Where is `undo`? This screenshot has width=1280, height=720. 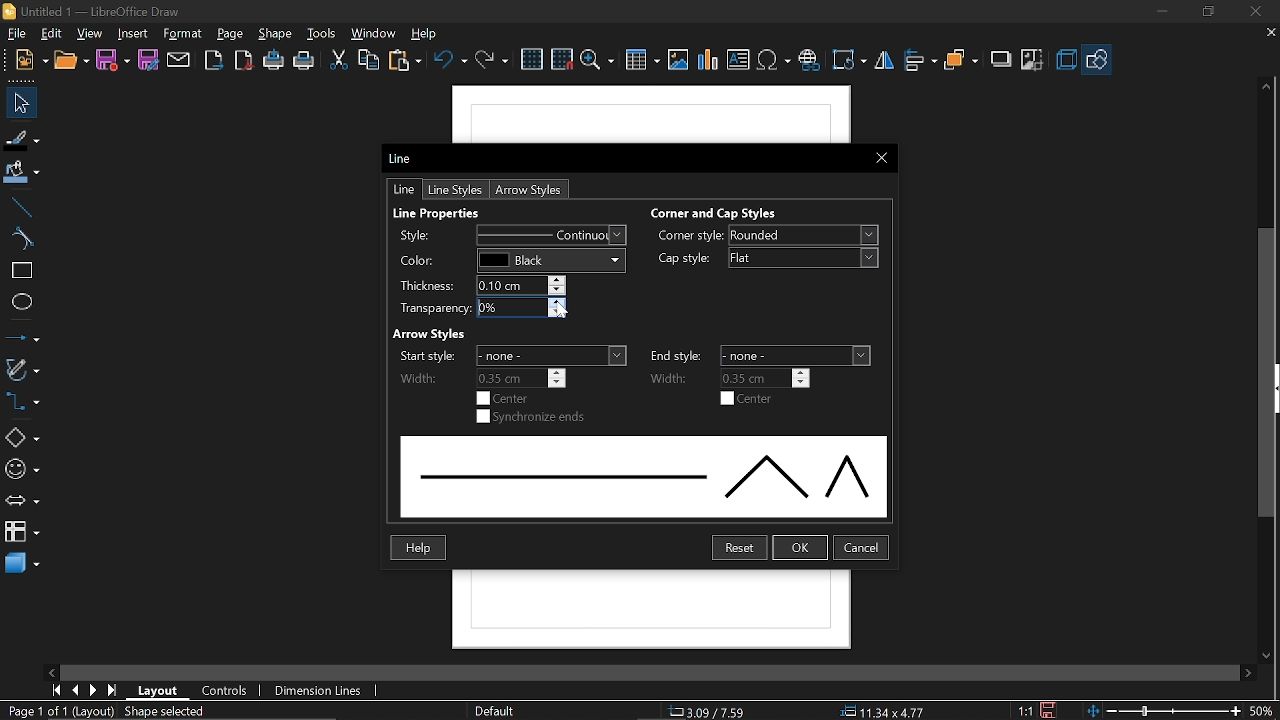 undo is located at coordinates (451, 63).